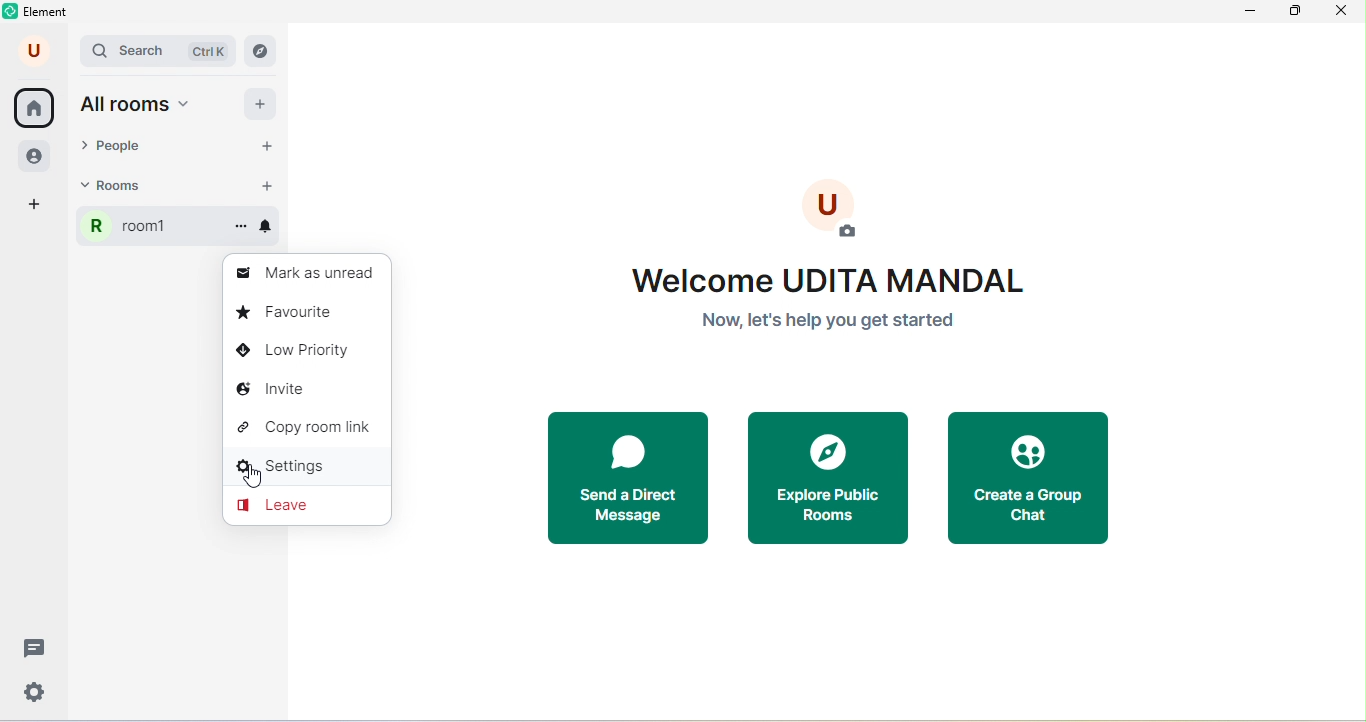 Image resolution: width=1366 pixels, height=722 pixels. I want to click on rooms, so click(132, 190).